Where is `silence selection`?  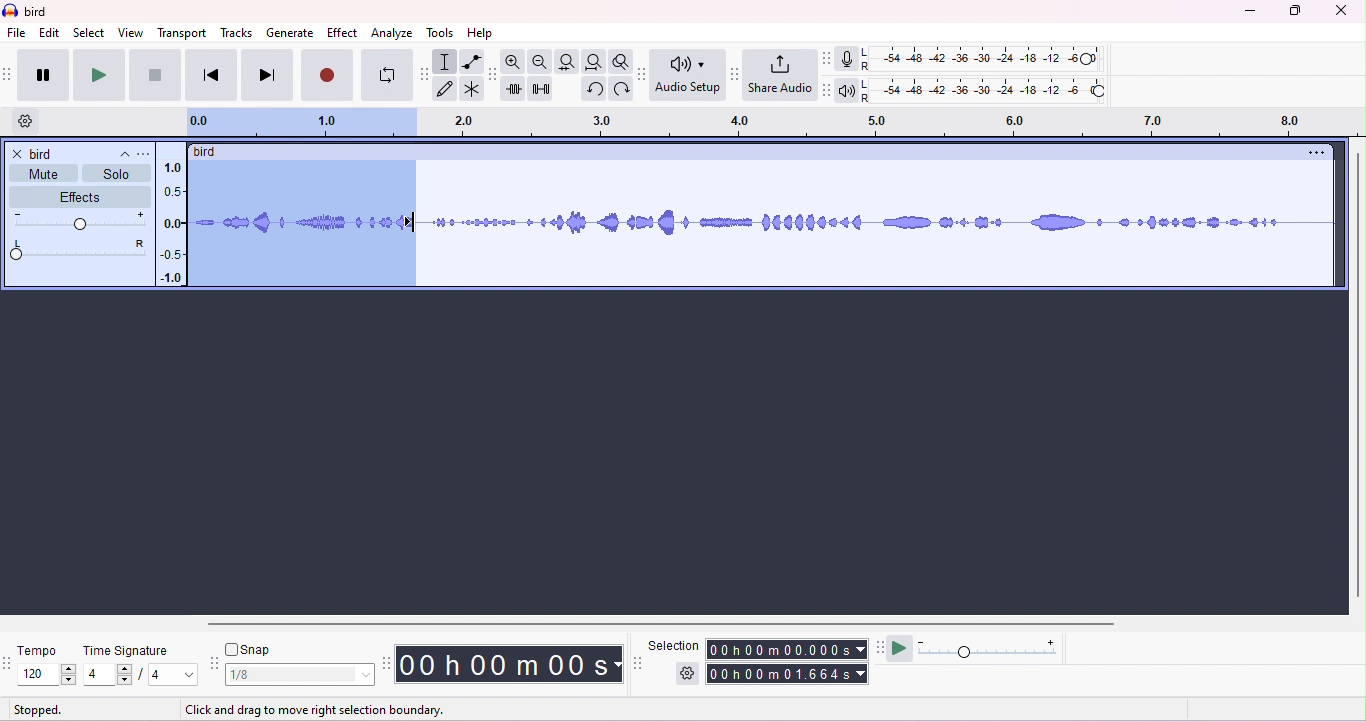
silence selection is located at coordinates (544, 89).